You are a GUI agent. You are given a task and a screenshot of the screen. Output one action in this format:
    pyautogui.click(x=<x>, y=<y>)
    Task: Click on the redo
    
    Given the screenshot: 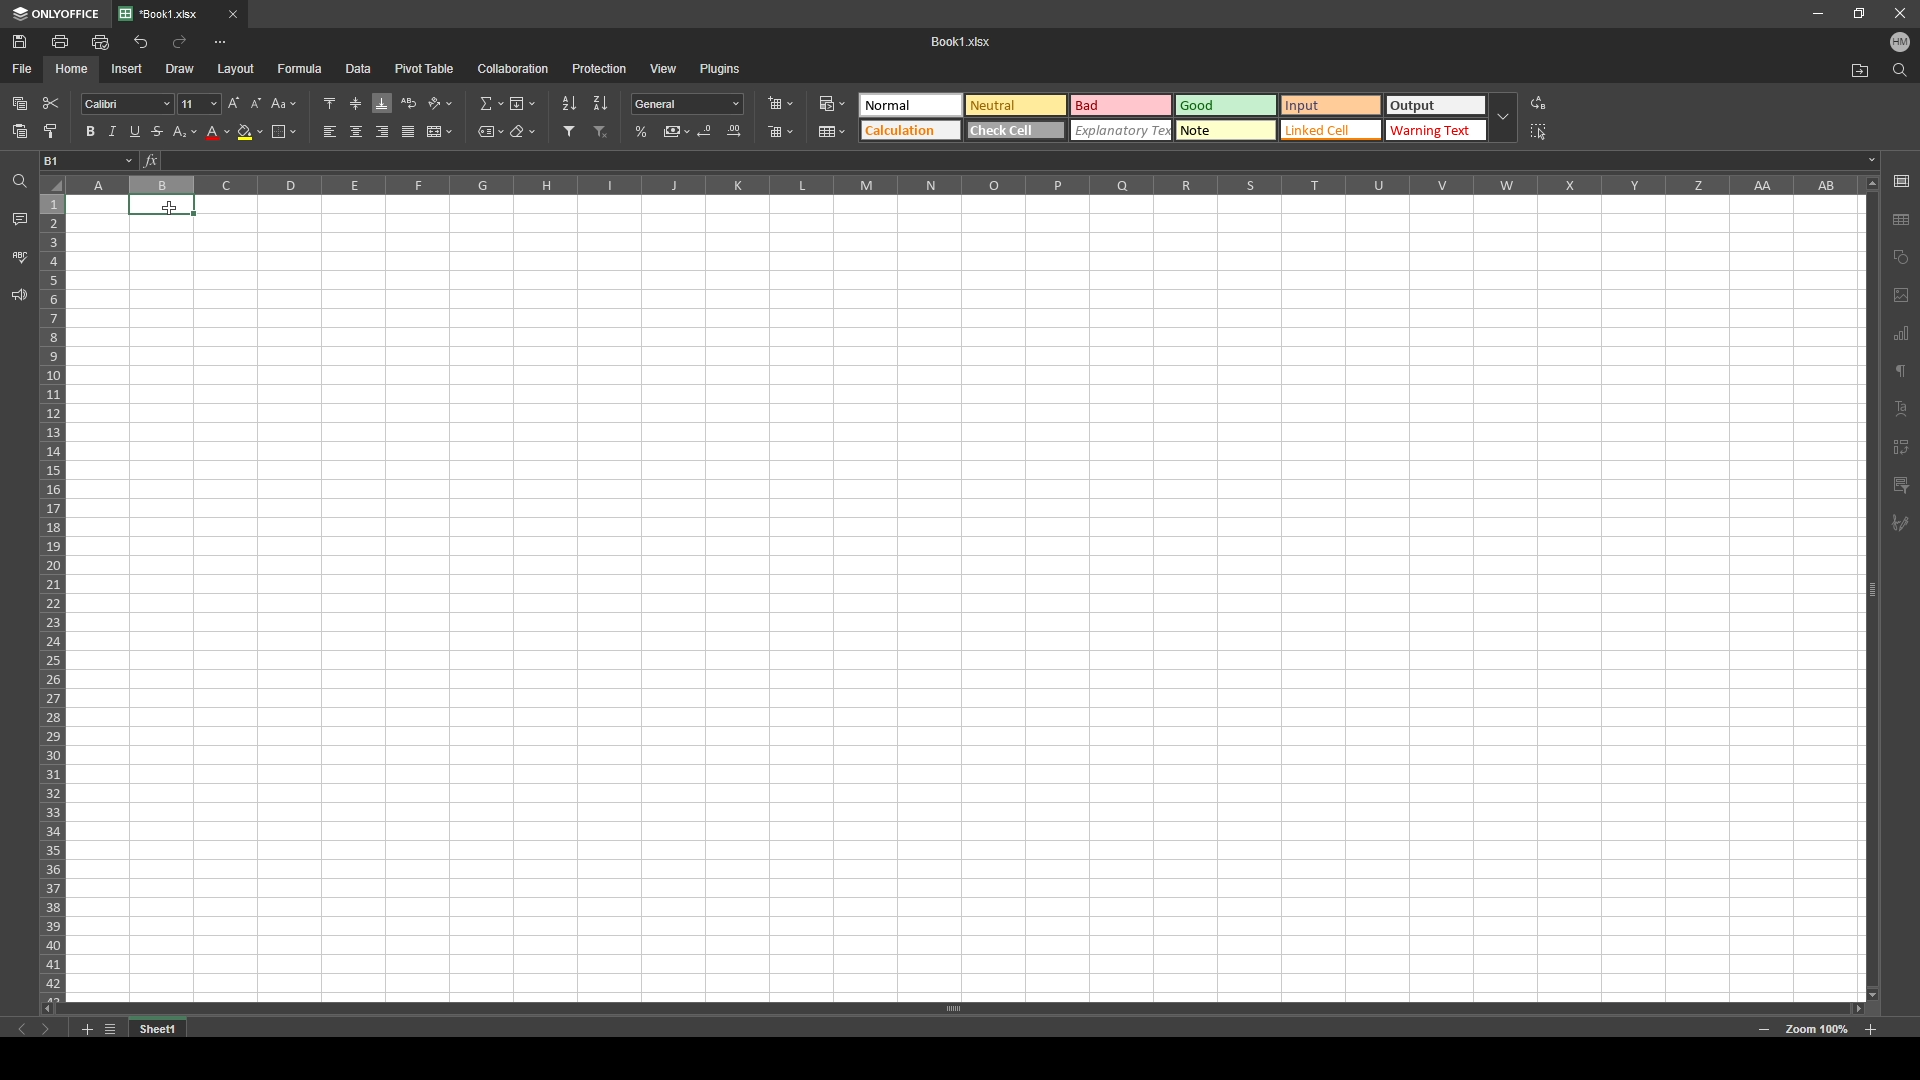 What is the action you would take?
    pyautogui.click(x=180, y=42)
    